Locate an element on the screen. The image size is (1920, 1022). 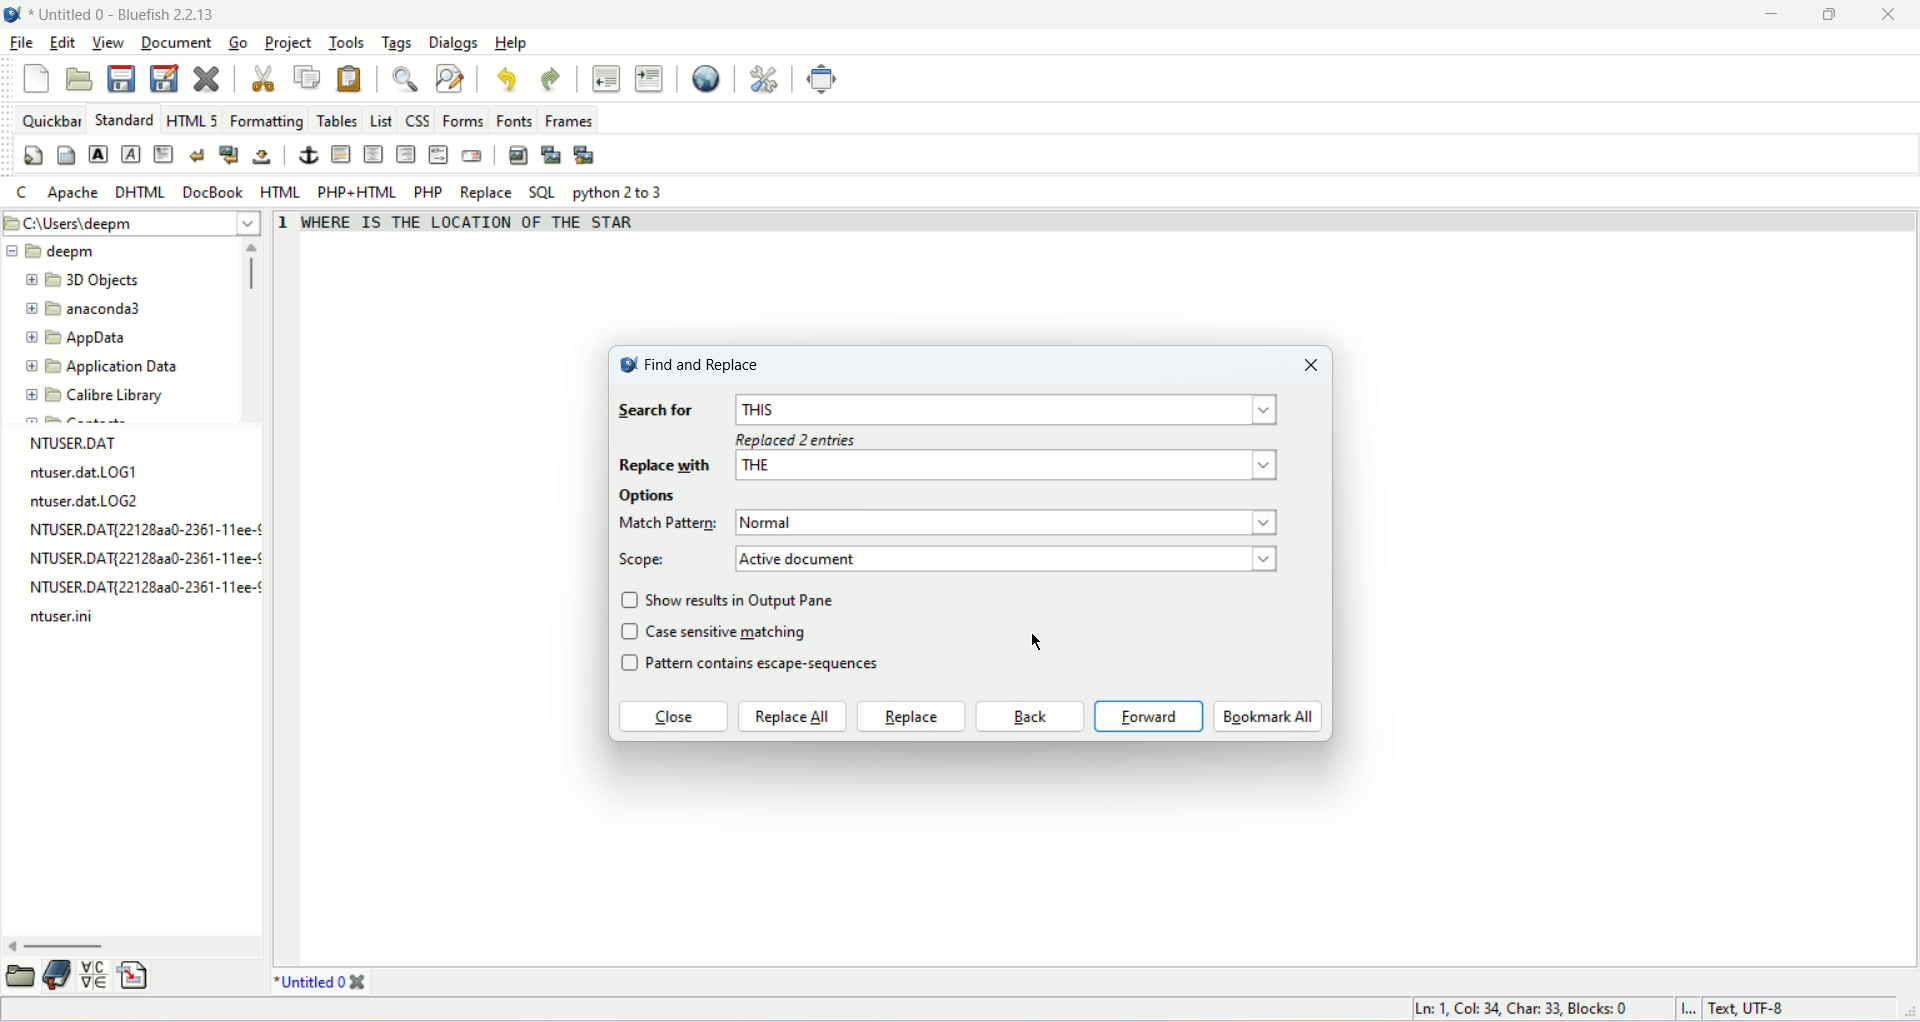
case sensitive matching is located at coordinates (730, 631).